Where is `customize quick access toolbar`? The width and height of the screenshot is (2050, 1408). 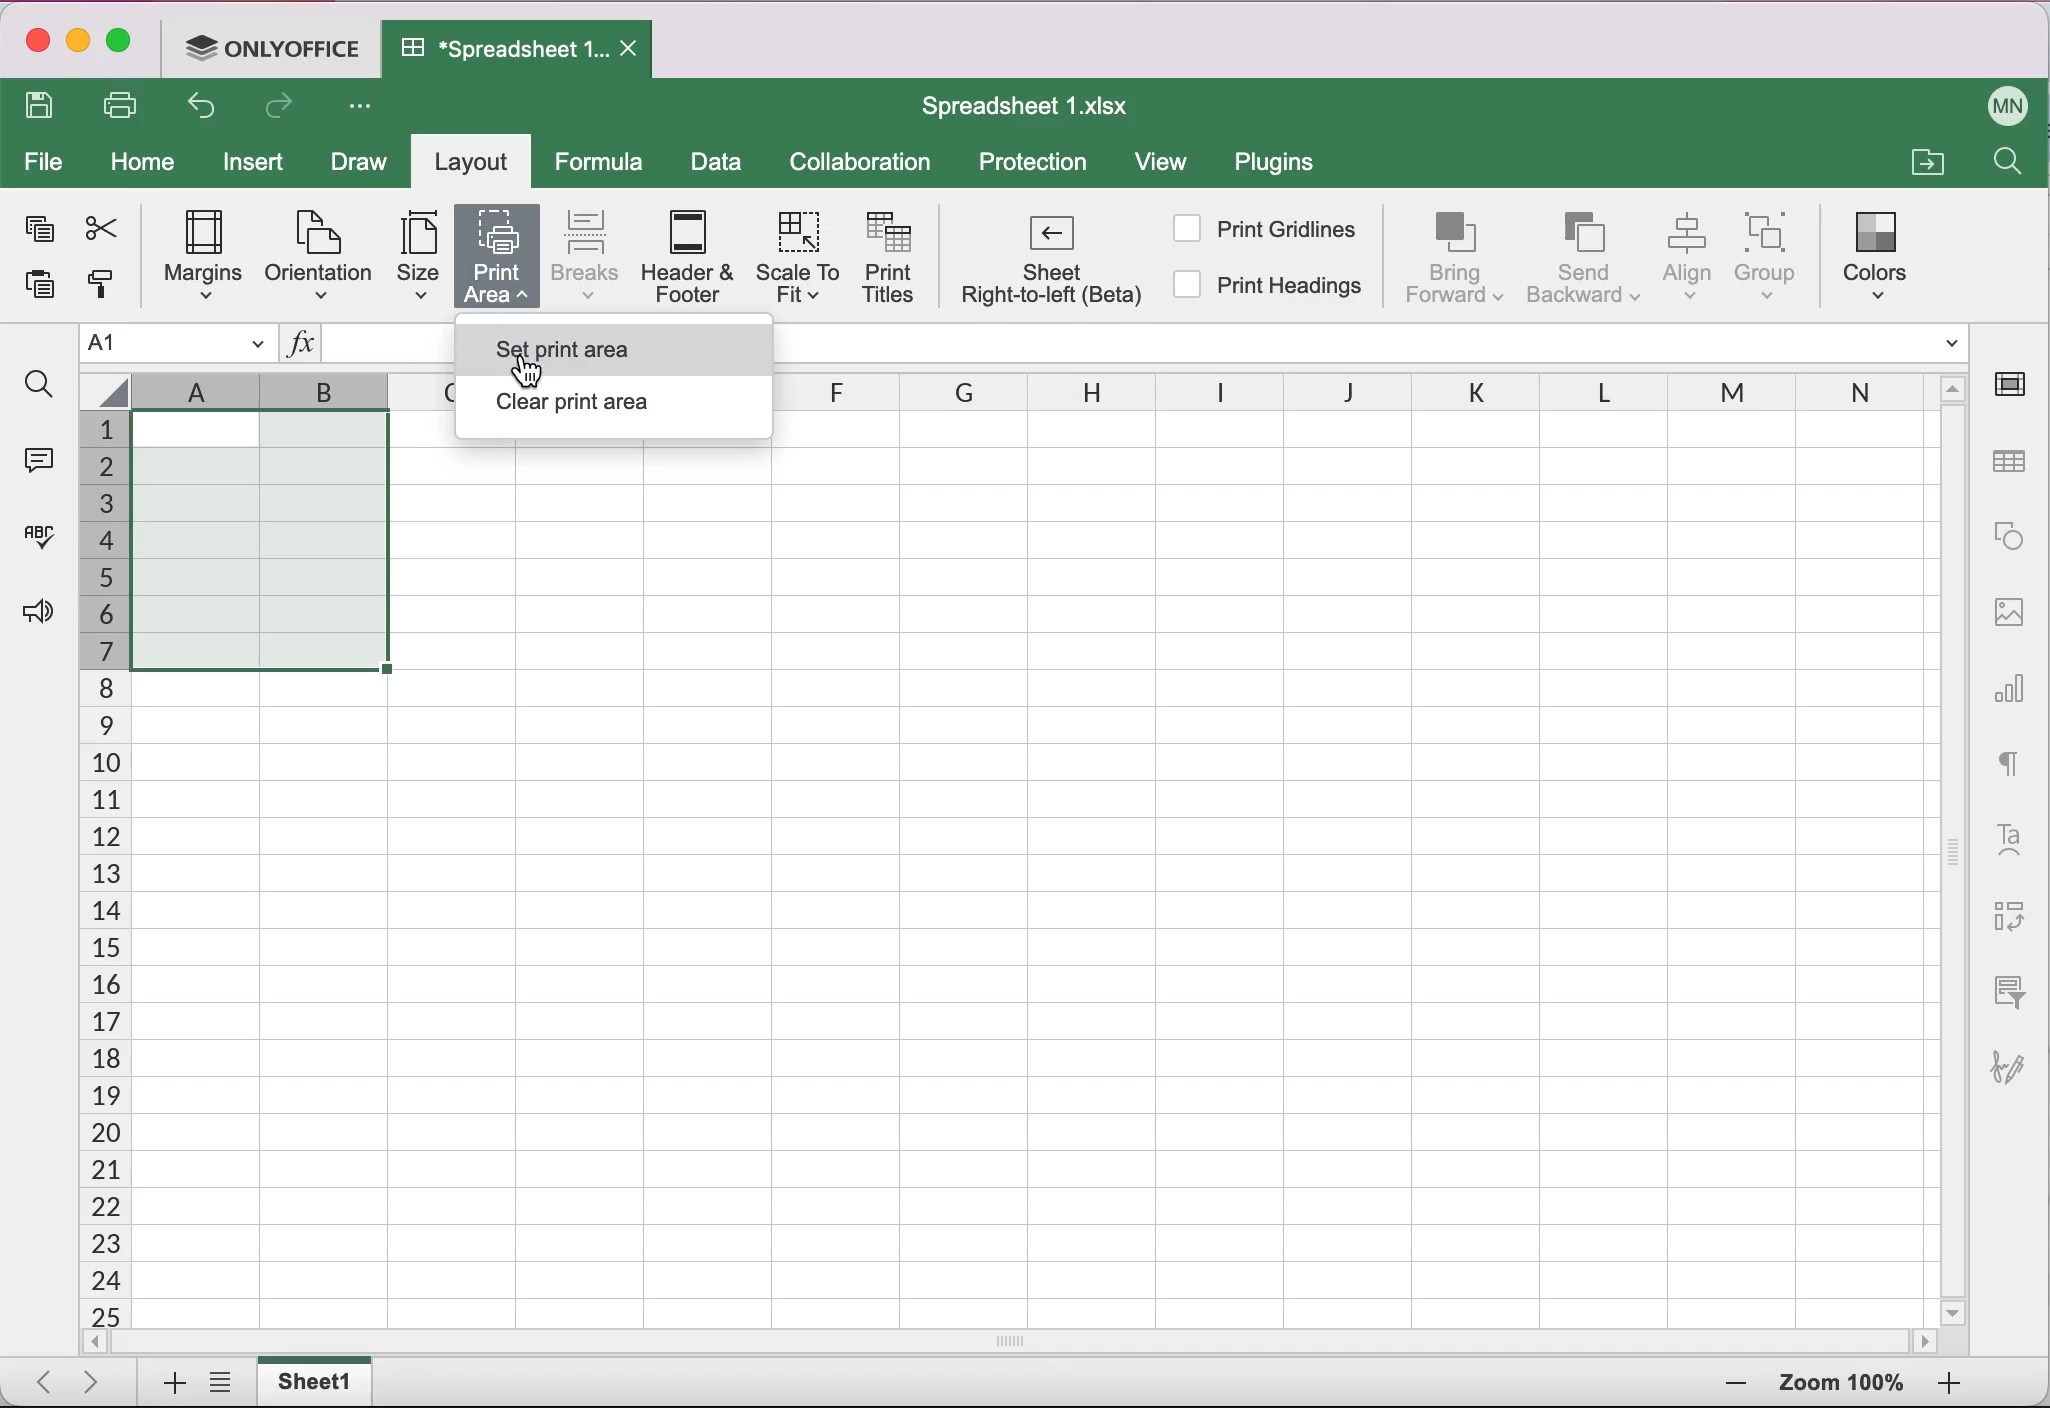
customize quick access toolbar is located at coordinates (366, 108).